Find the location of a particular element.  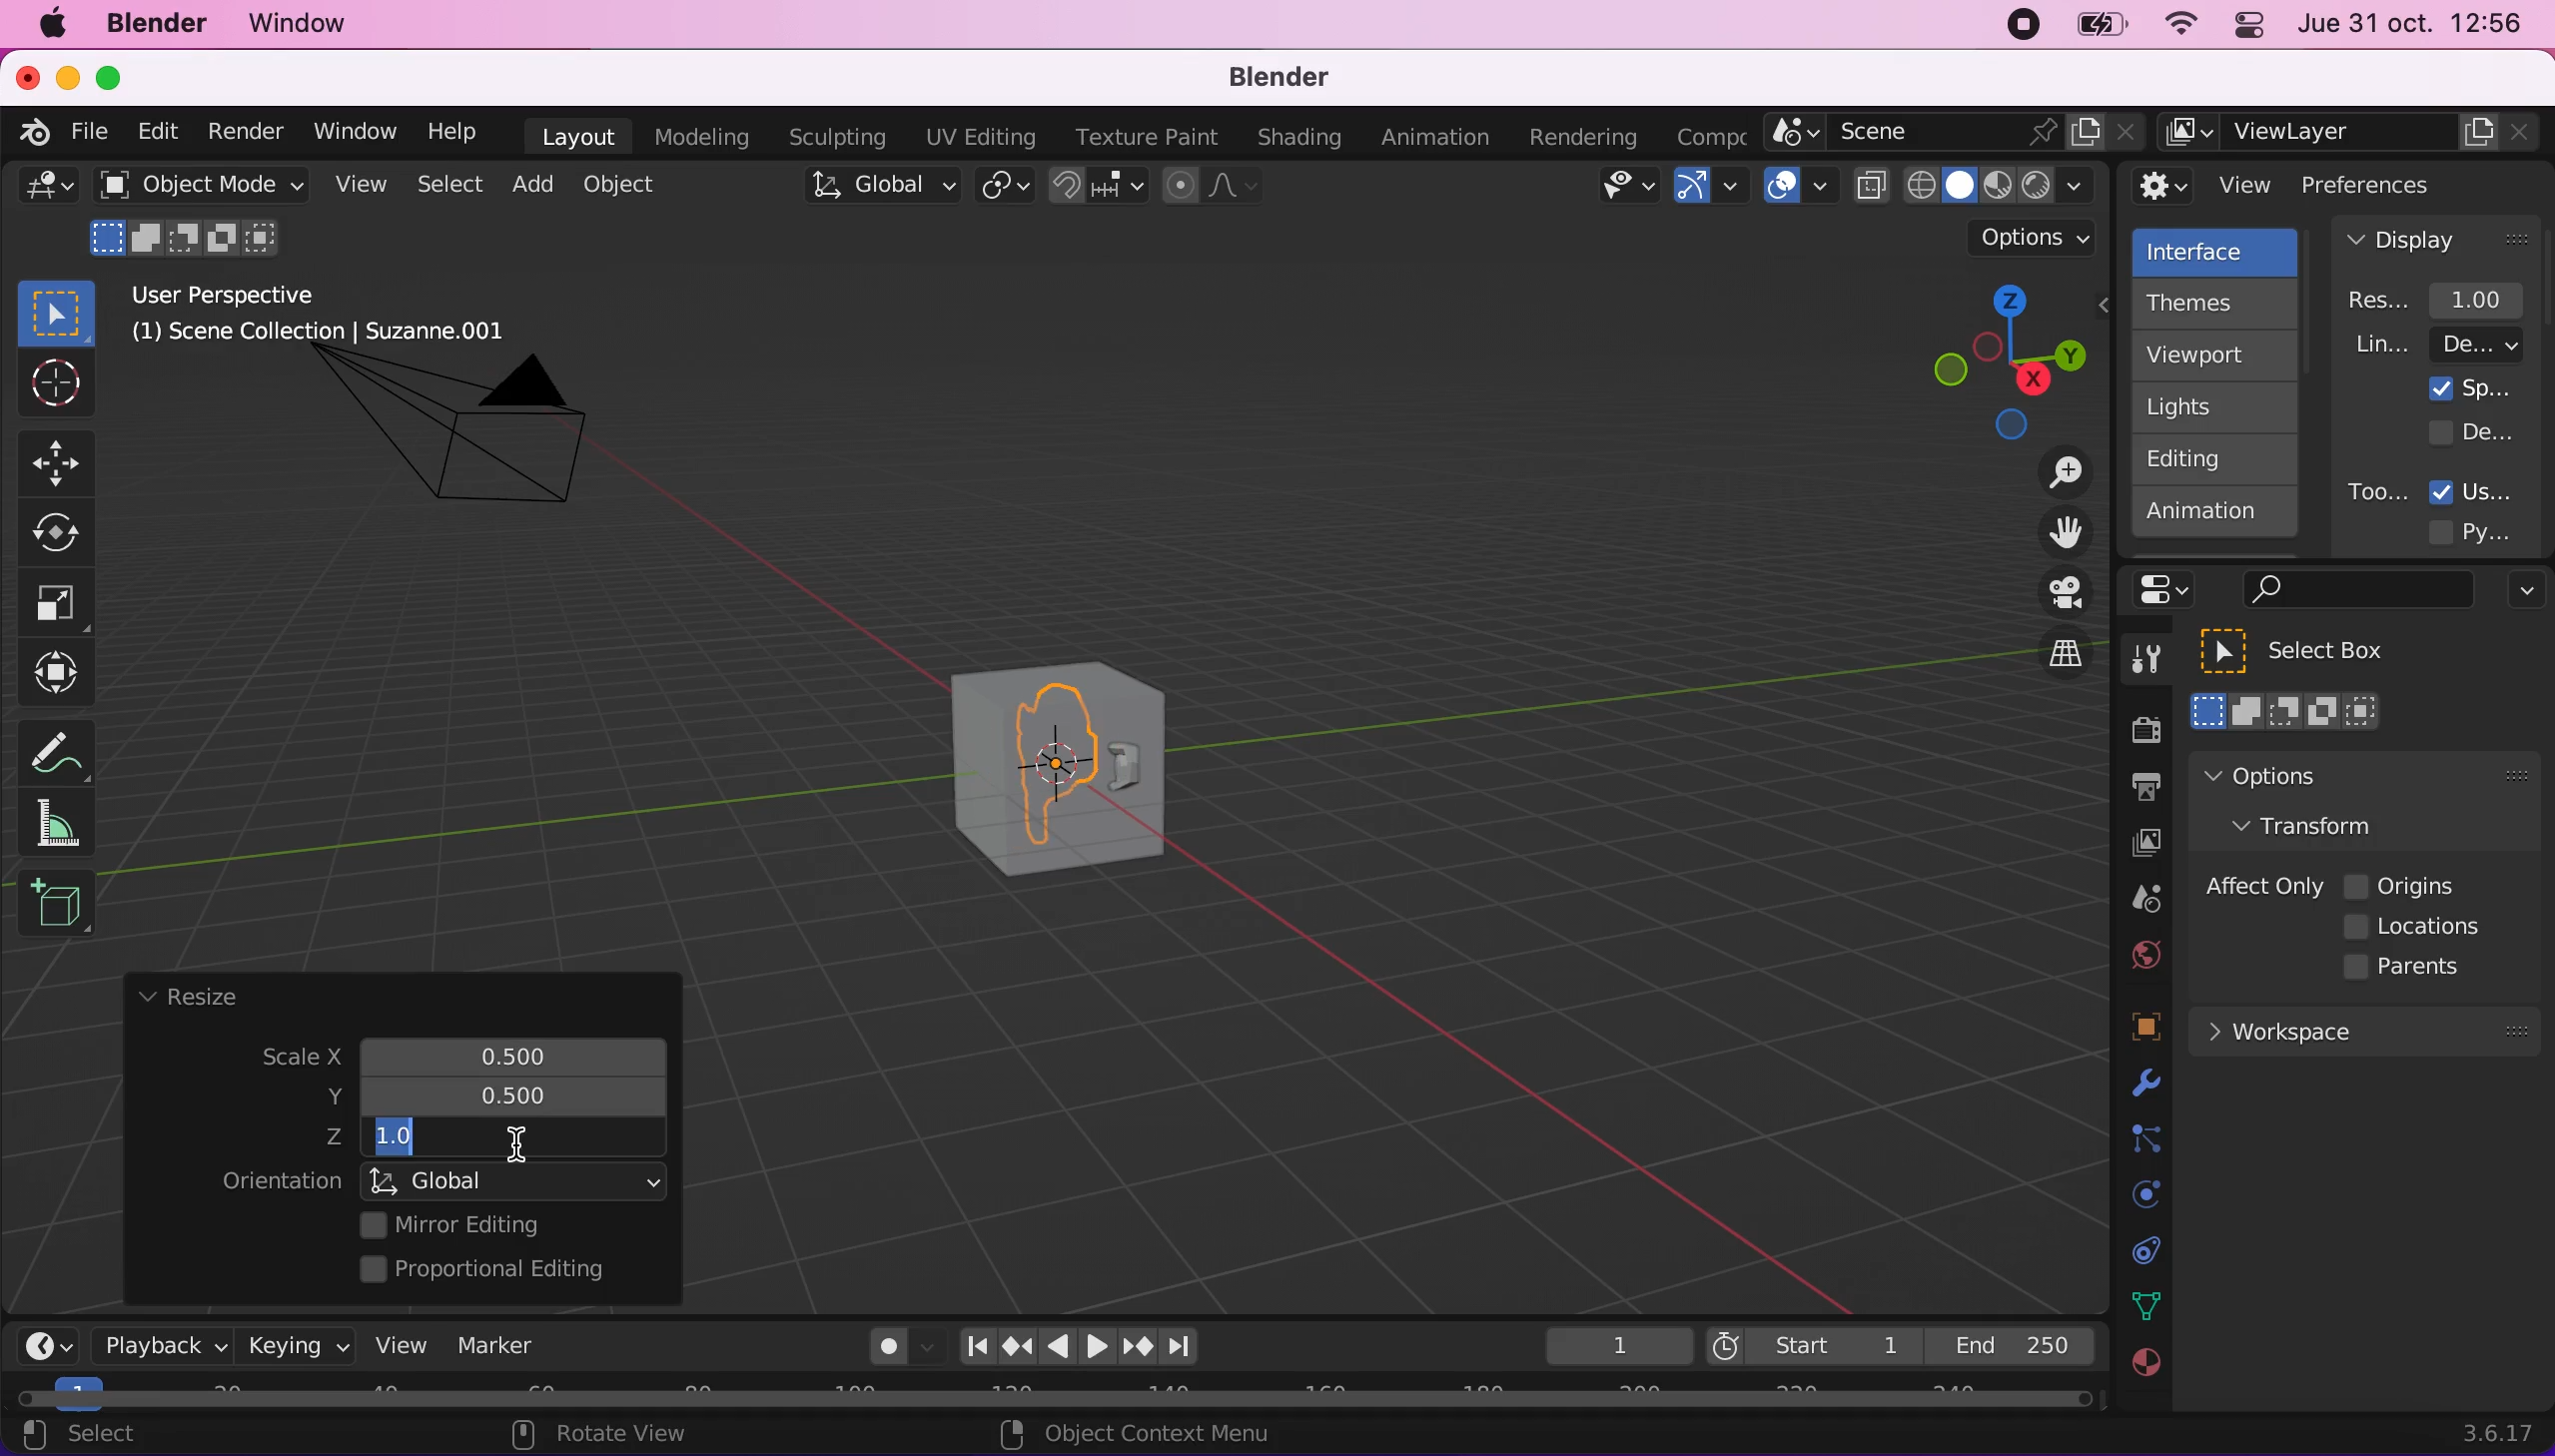

texture is located at coordinates (2143, 1373).